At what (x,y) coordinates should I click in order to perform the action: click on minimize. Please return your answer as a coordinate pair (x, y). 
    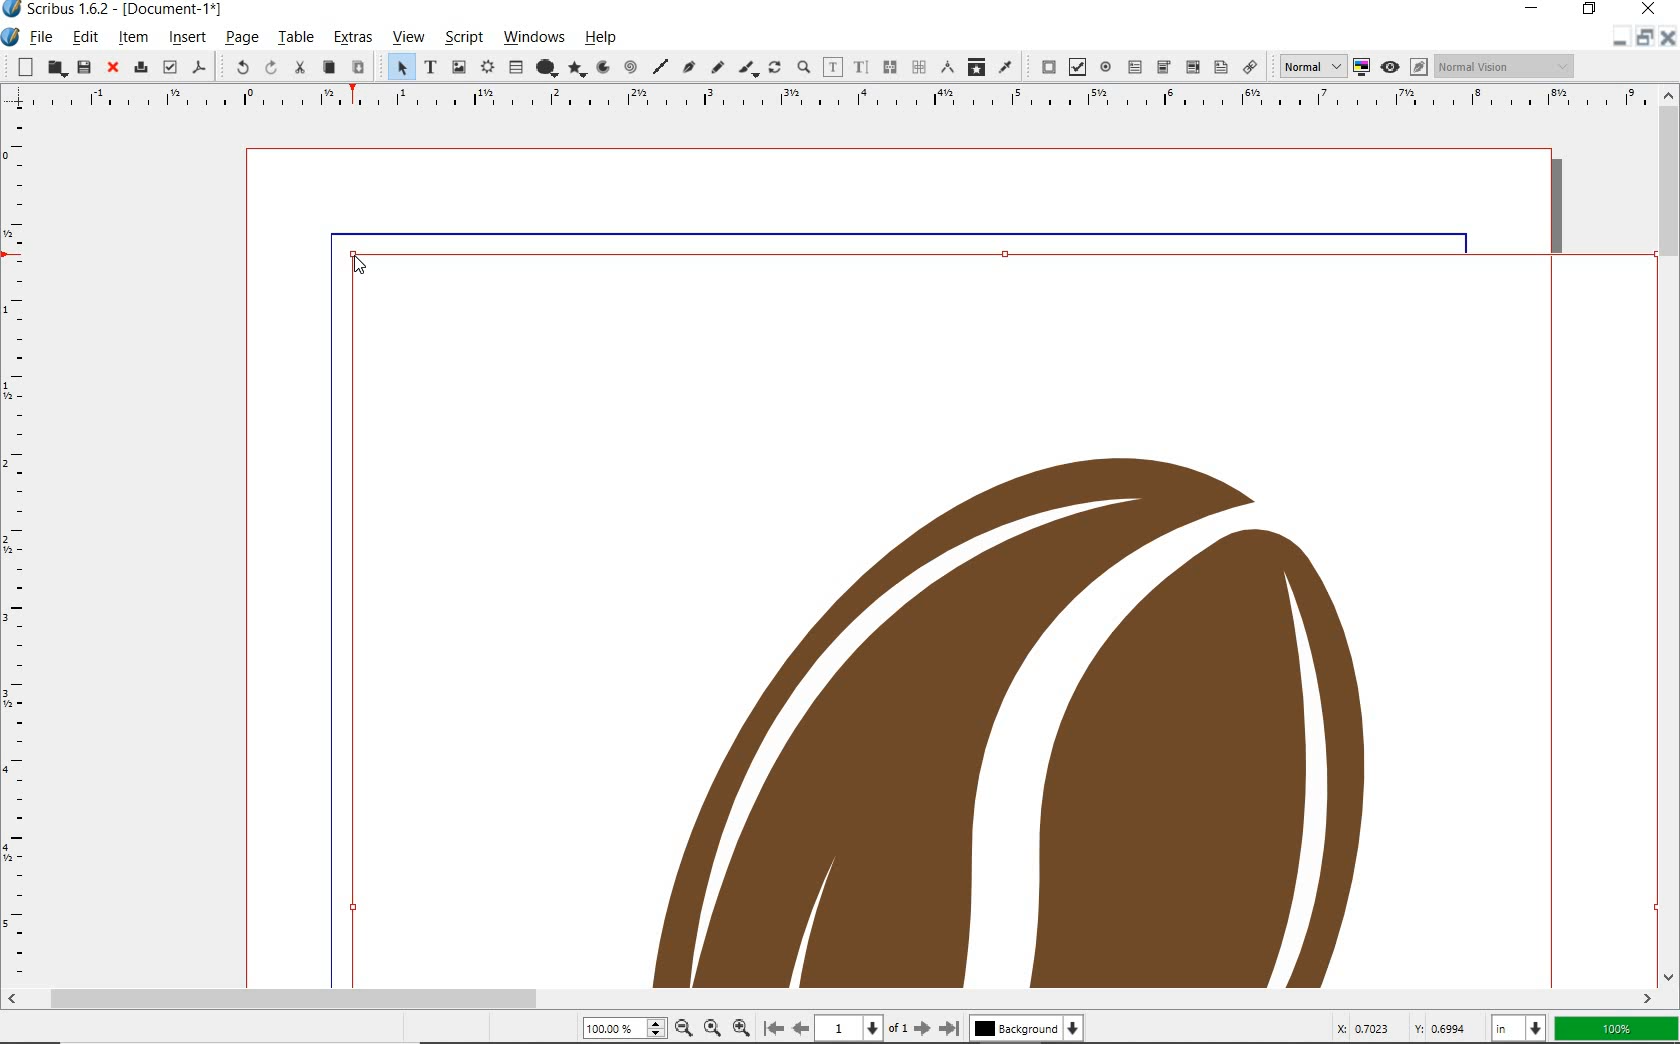
    Looking at the image, I should click on (1537, 9).